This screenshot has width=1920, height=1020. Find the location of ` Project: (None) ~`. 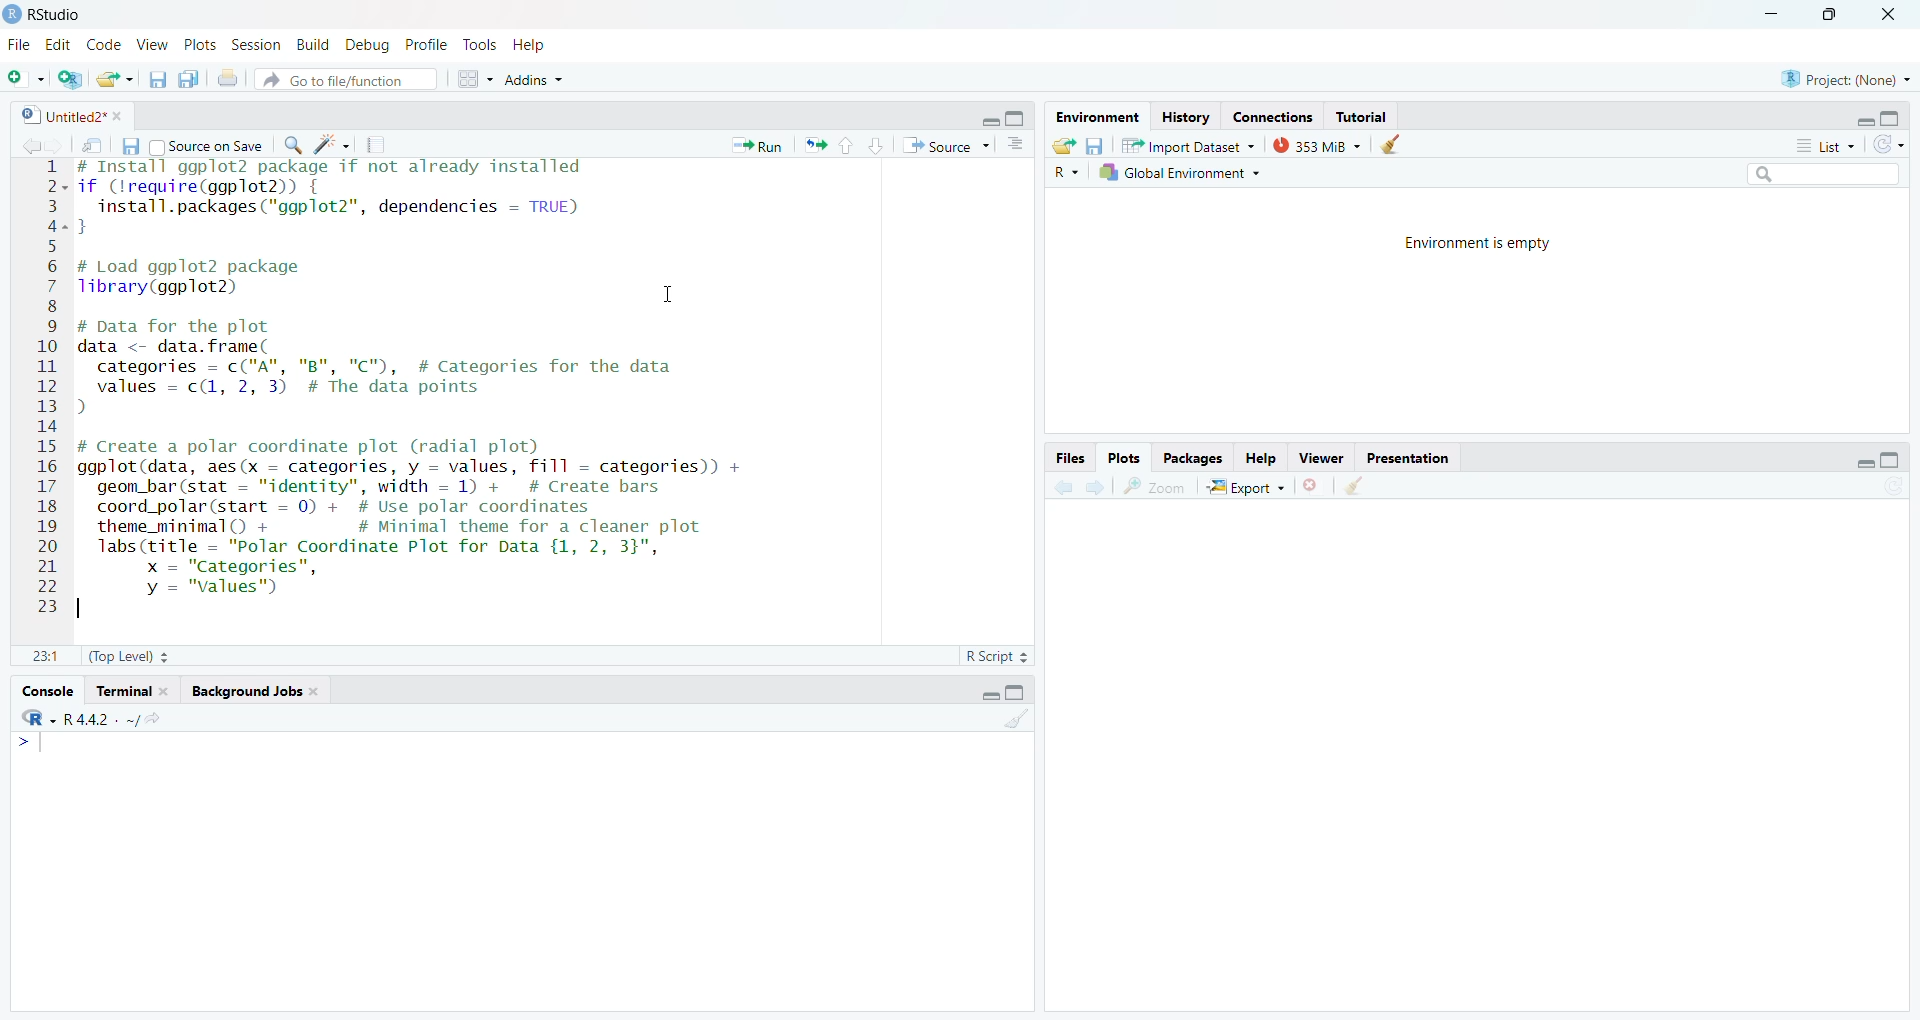

 Project: (None) ~ is located at coordinates (1841, 81).